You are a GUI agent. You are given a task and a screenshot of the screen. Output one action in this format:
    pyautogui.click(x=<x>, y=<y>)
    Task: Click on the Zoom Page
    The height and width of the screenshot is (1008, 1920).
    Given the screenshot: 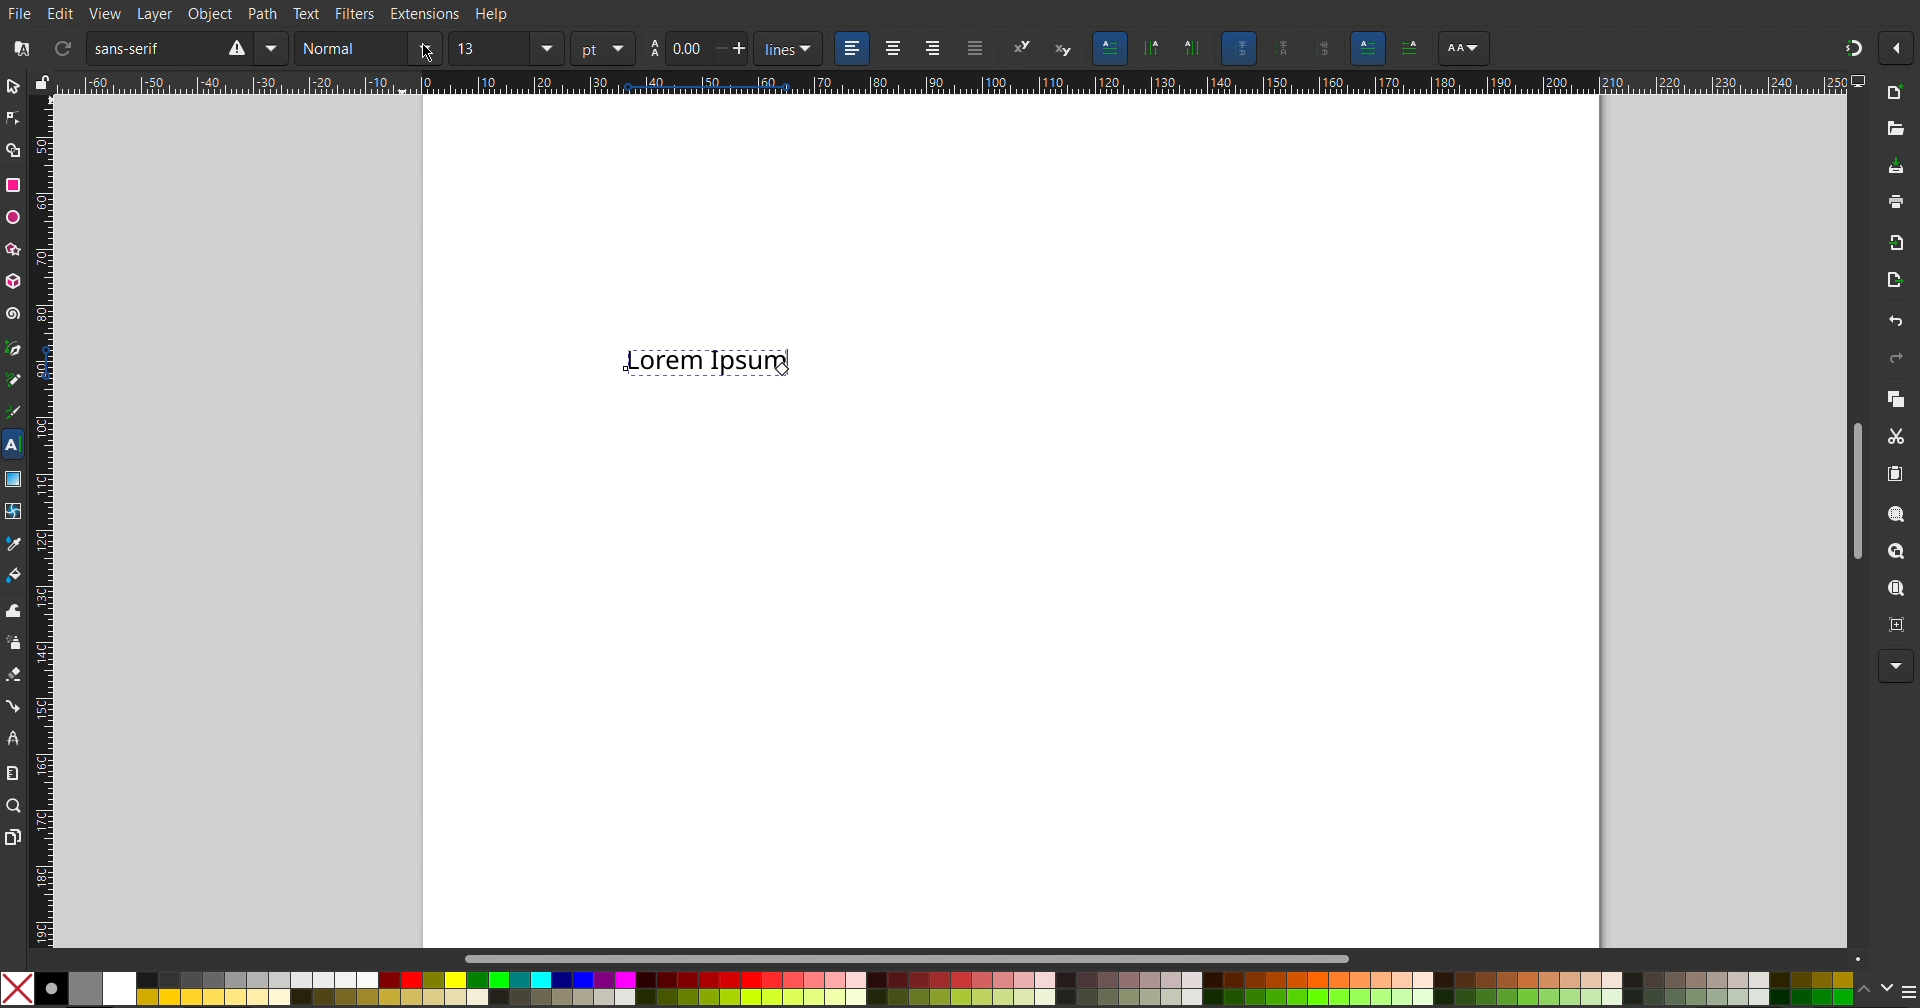 What is the action you would take?
    pyautogui.click(x=1894, y=589)
    